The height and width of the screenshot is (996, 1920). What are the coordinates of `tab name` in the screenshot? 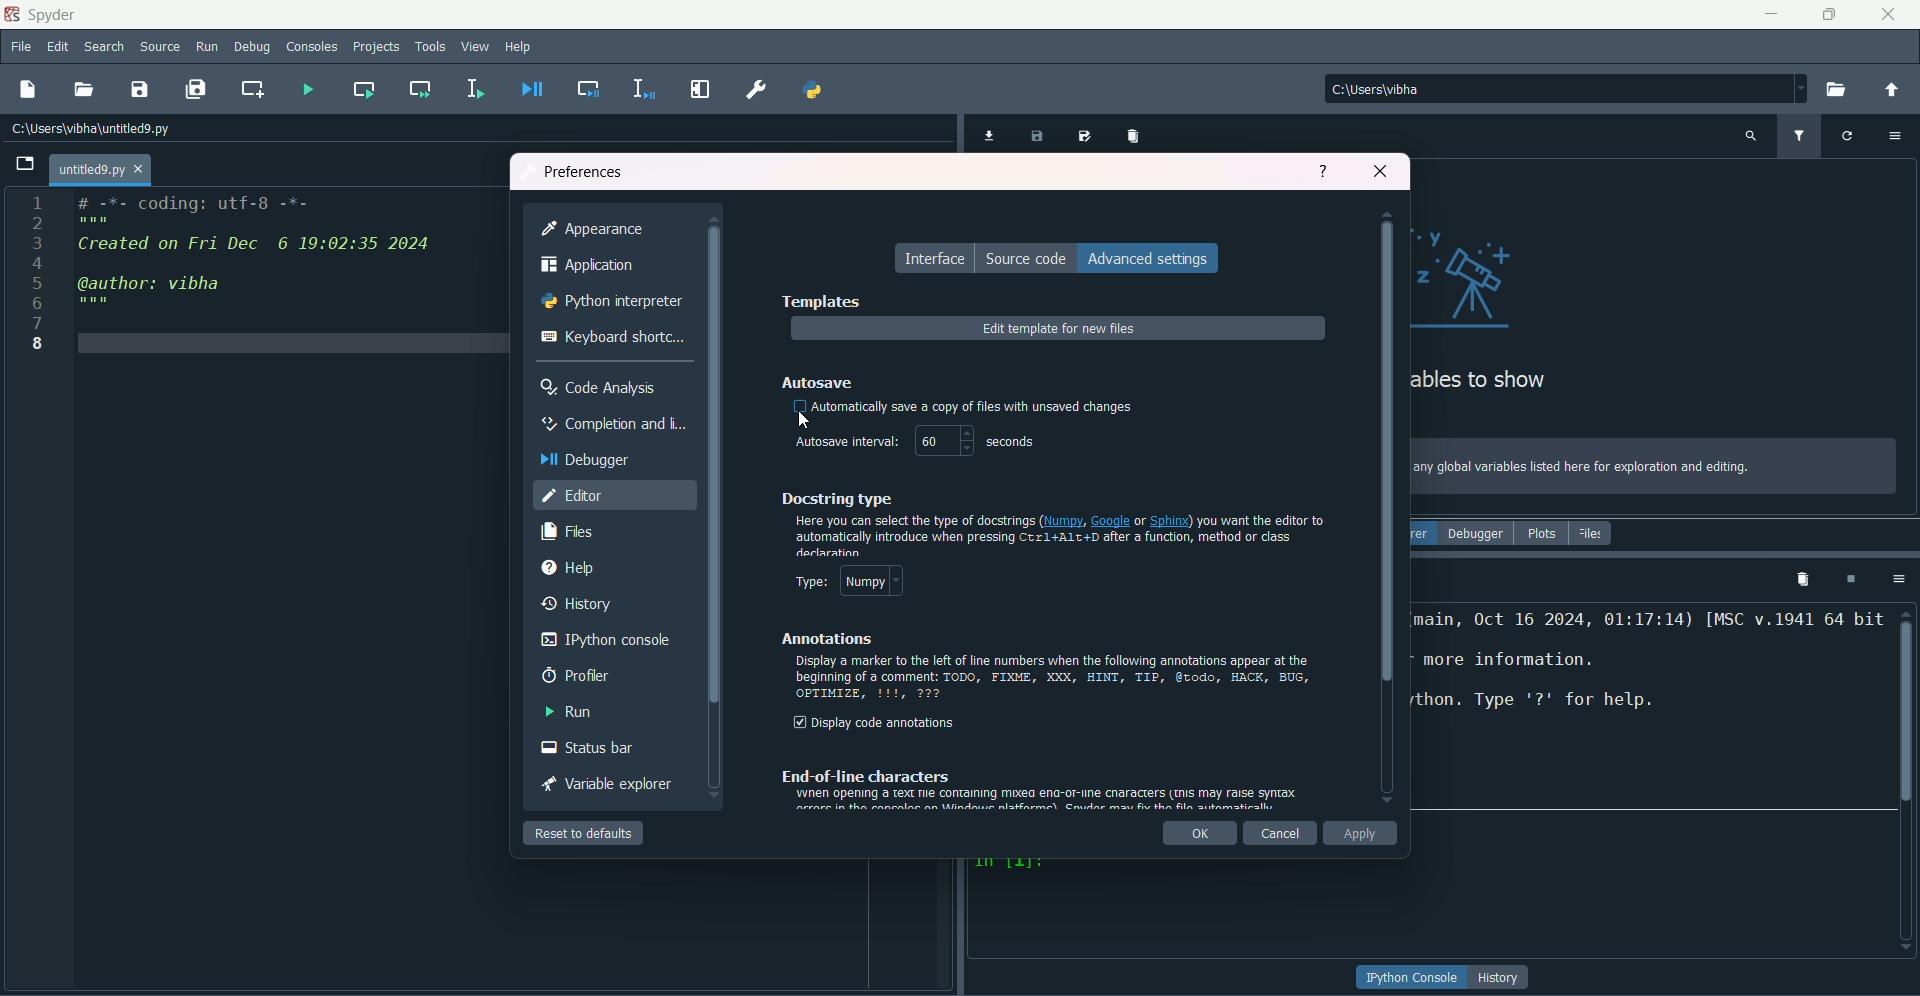 It's located at (100, 169).